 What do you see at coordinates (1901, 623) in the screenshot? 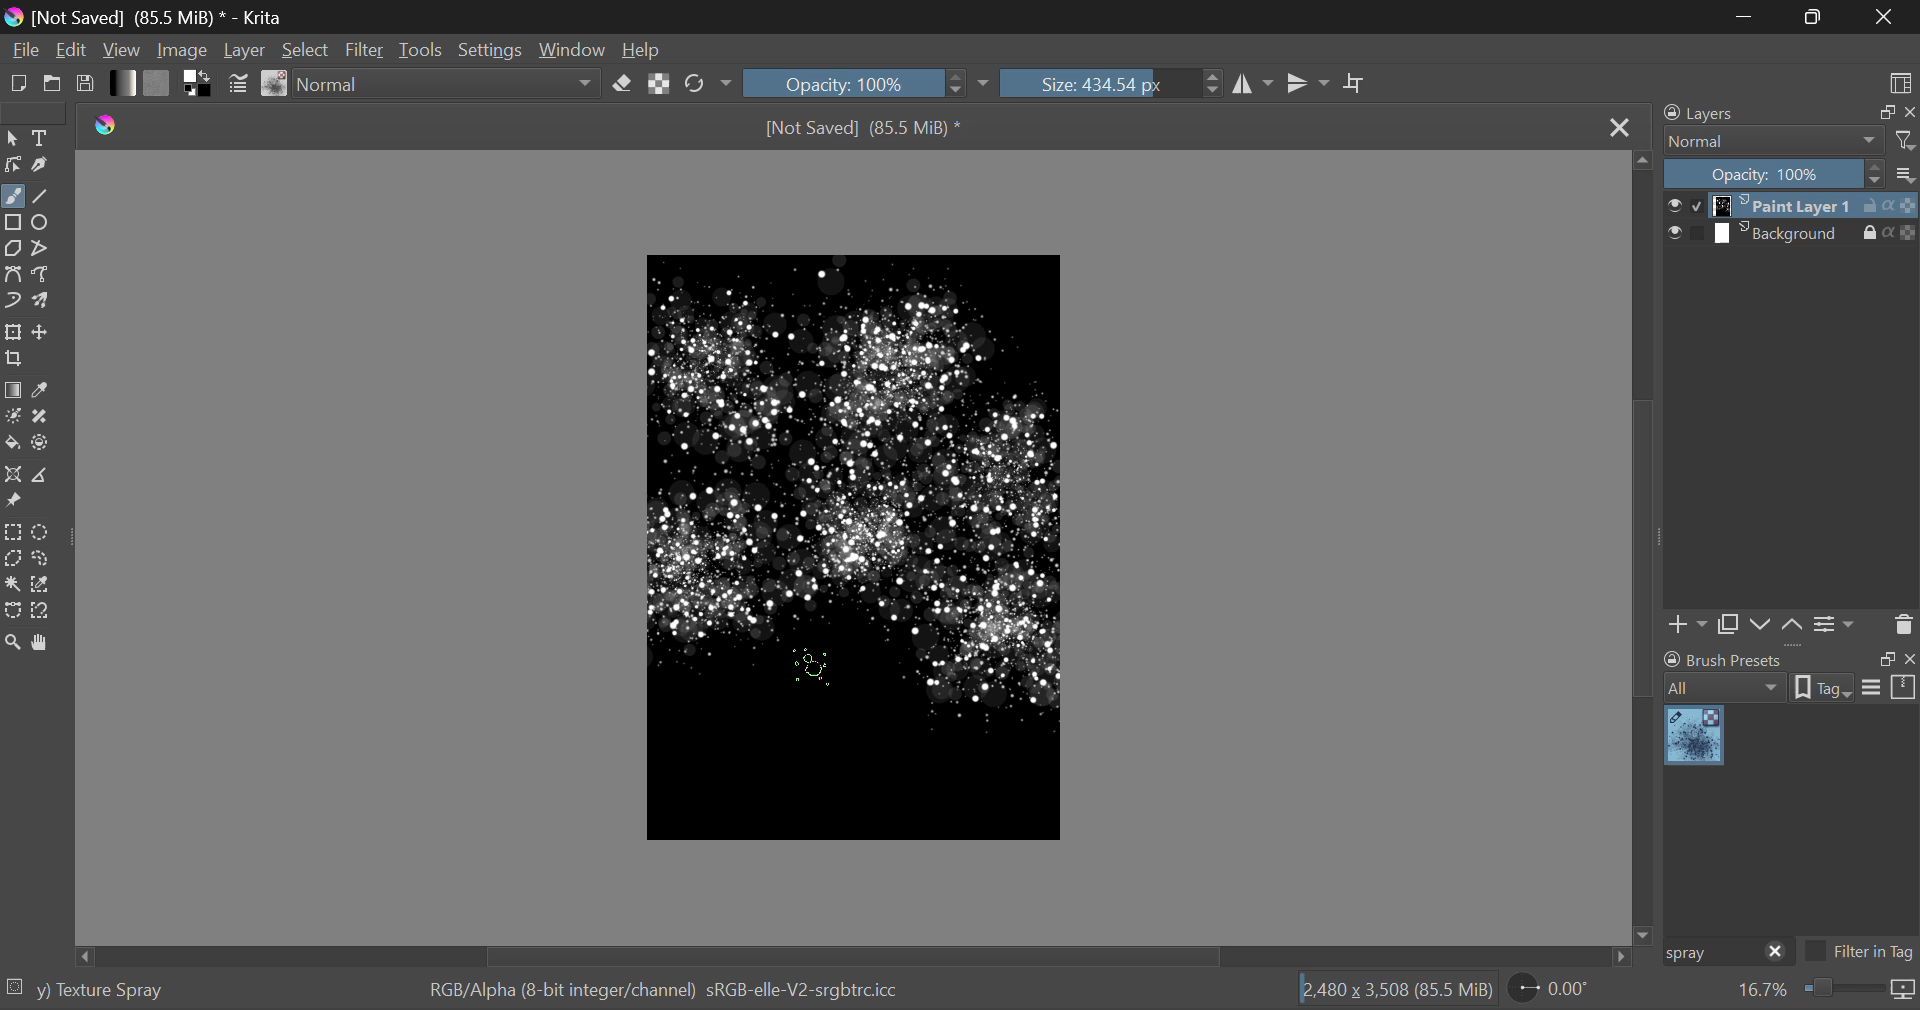
I see `Delete Layer` at bounding box center [1901, 623].